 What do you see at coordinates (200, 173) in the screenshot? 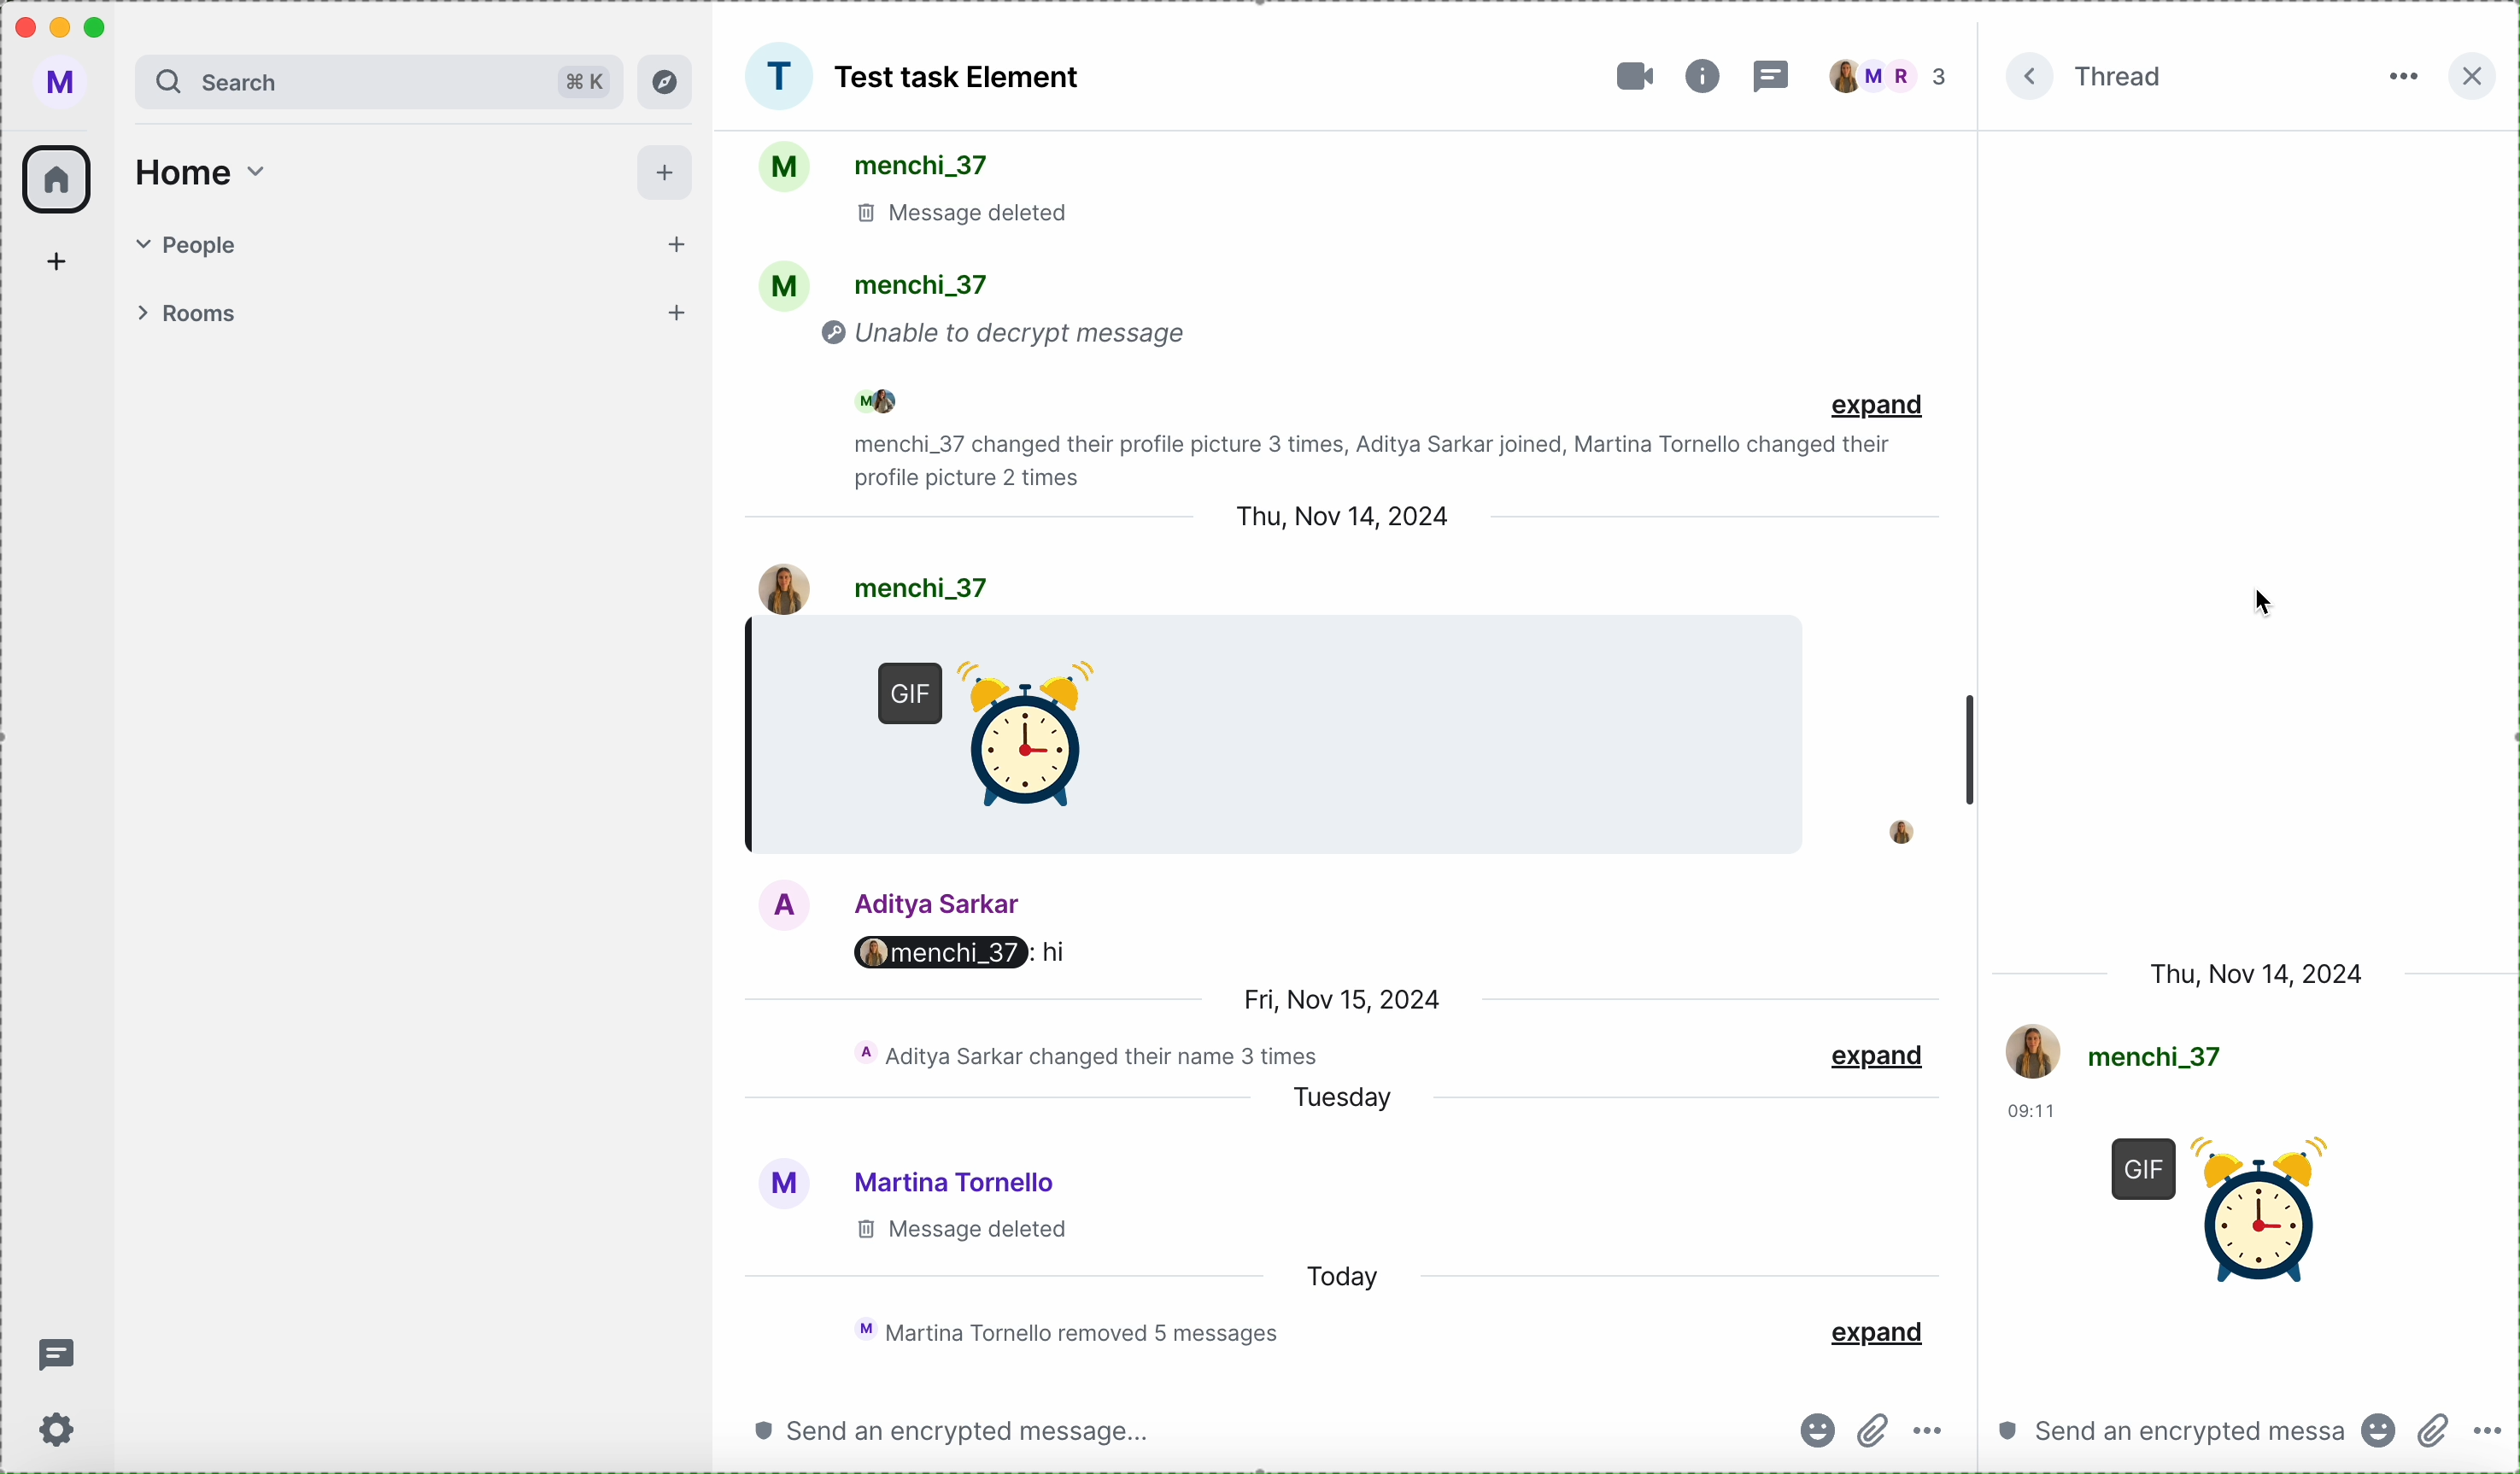
I see `home` at bounding box center [200, 173].